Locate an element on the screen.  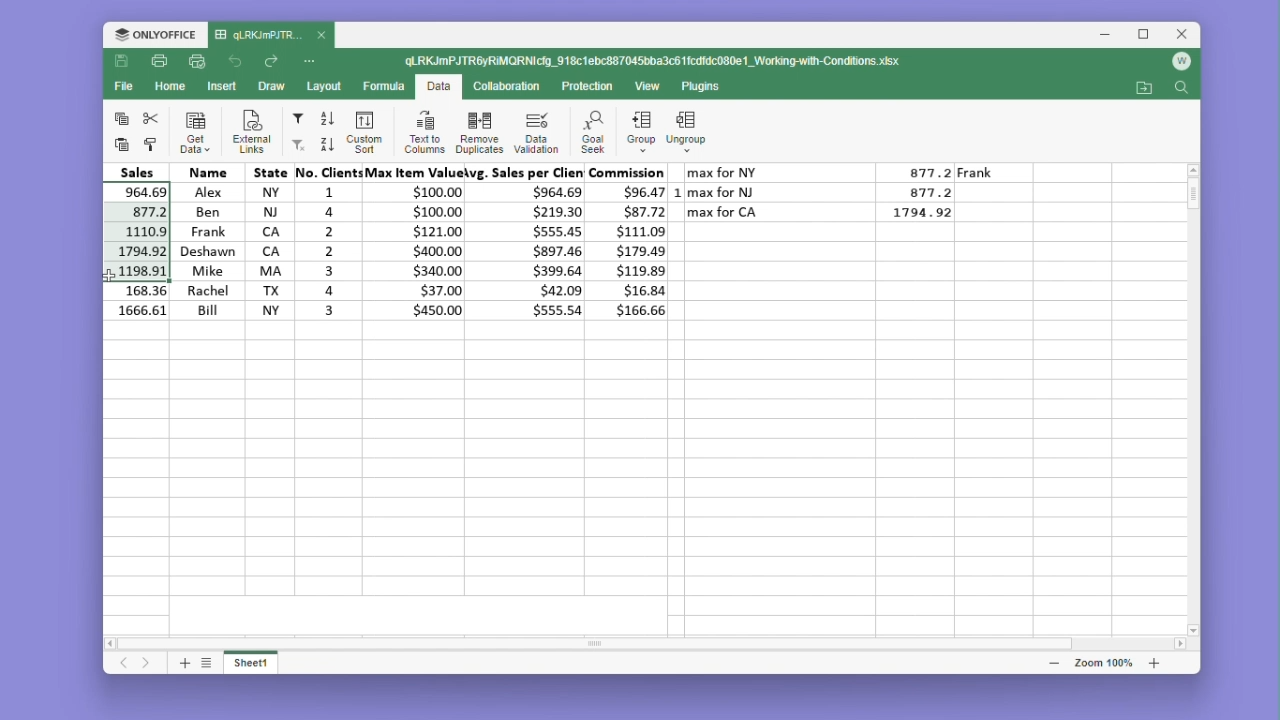
Goal seek is located at coordinates (591, 132).